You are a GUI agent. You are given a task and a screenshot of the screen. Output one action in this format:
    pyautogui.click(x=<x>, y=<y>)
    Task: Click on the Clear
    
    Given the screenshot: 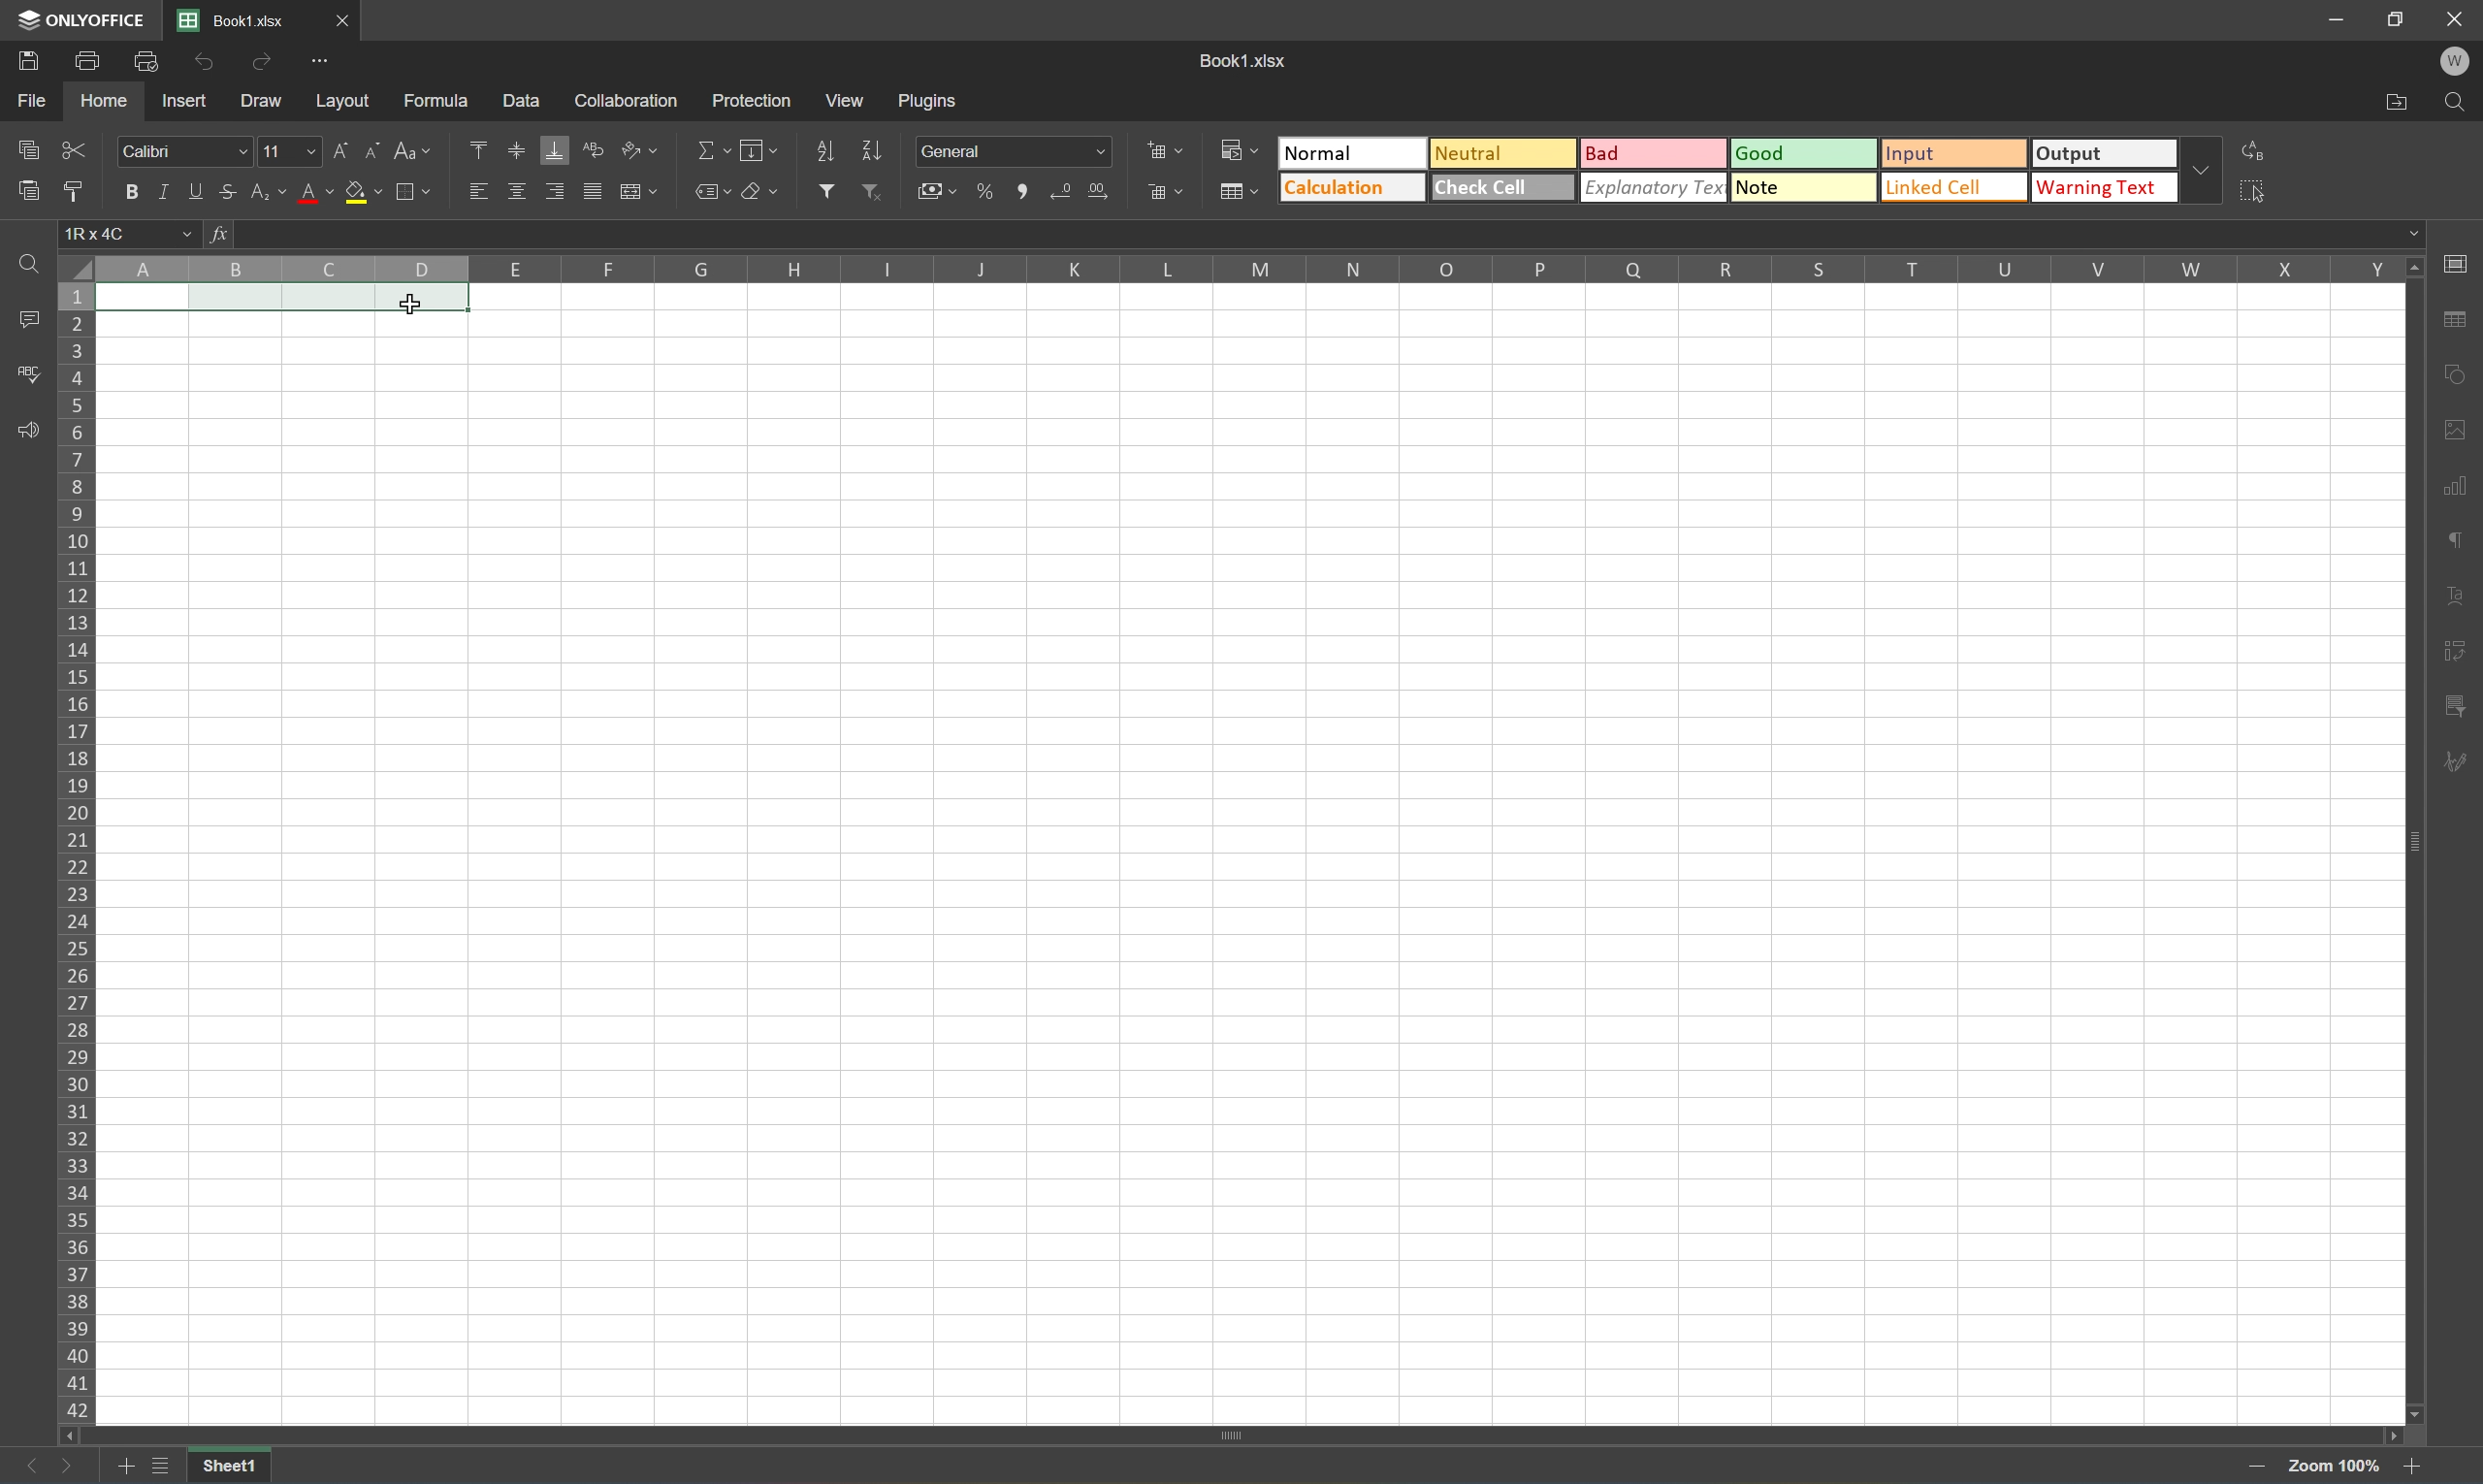 What is the action you would take?
    pyautogui.click(x=764, y=189)
    